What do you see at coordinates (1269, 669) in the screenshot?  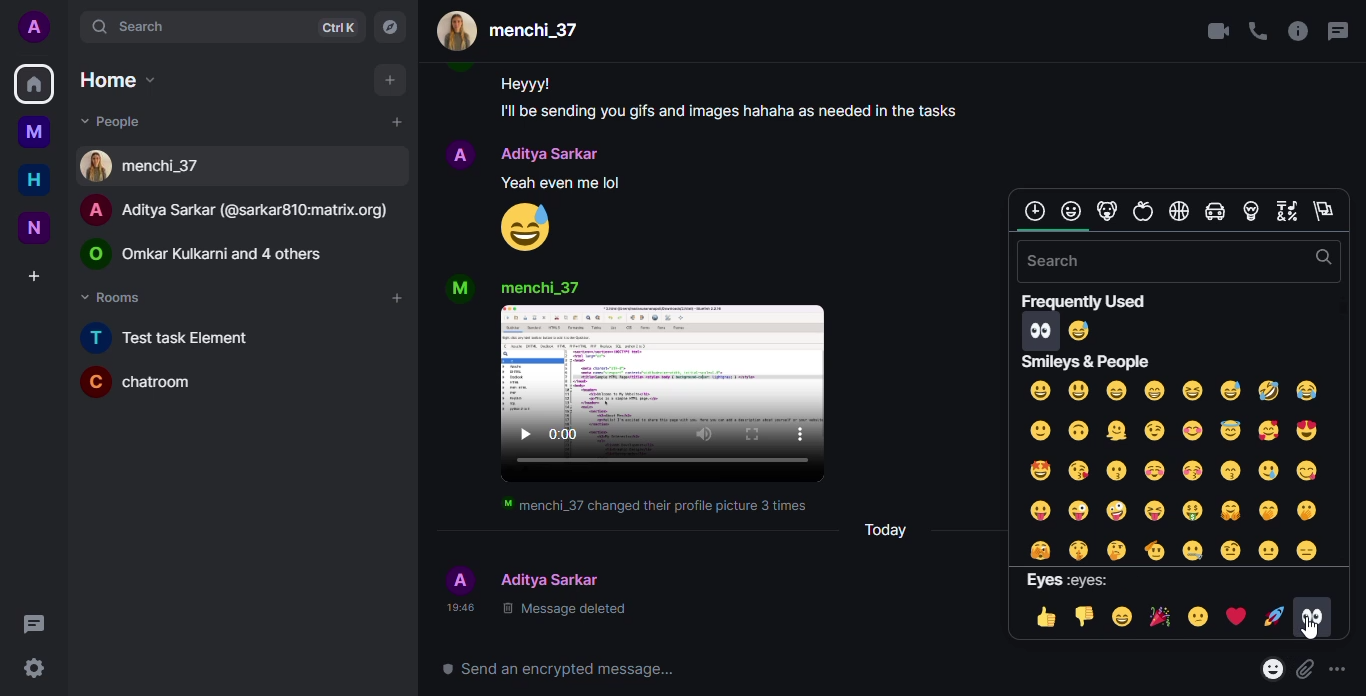 I see `emoji` at bounding box center [1269, 669].